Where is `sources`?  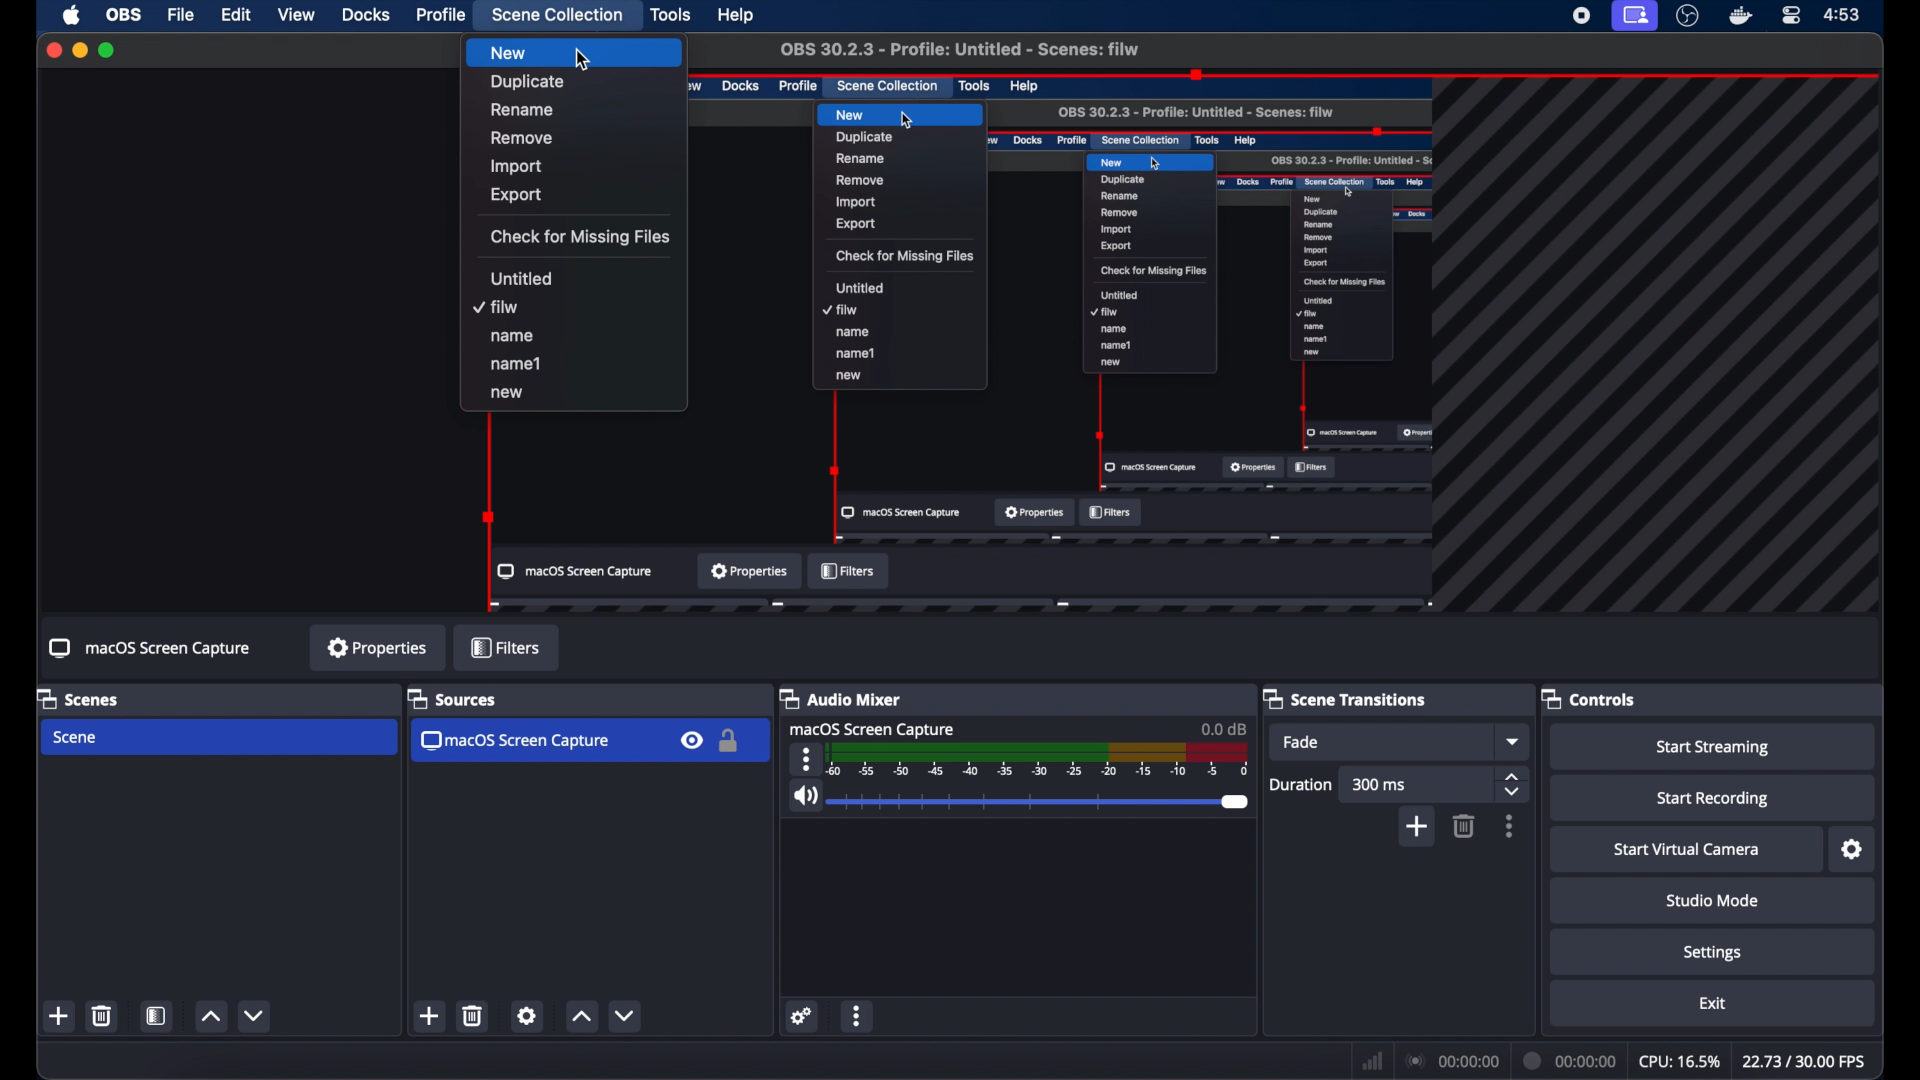 sources is located at coordinates (452, 700).